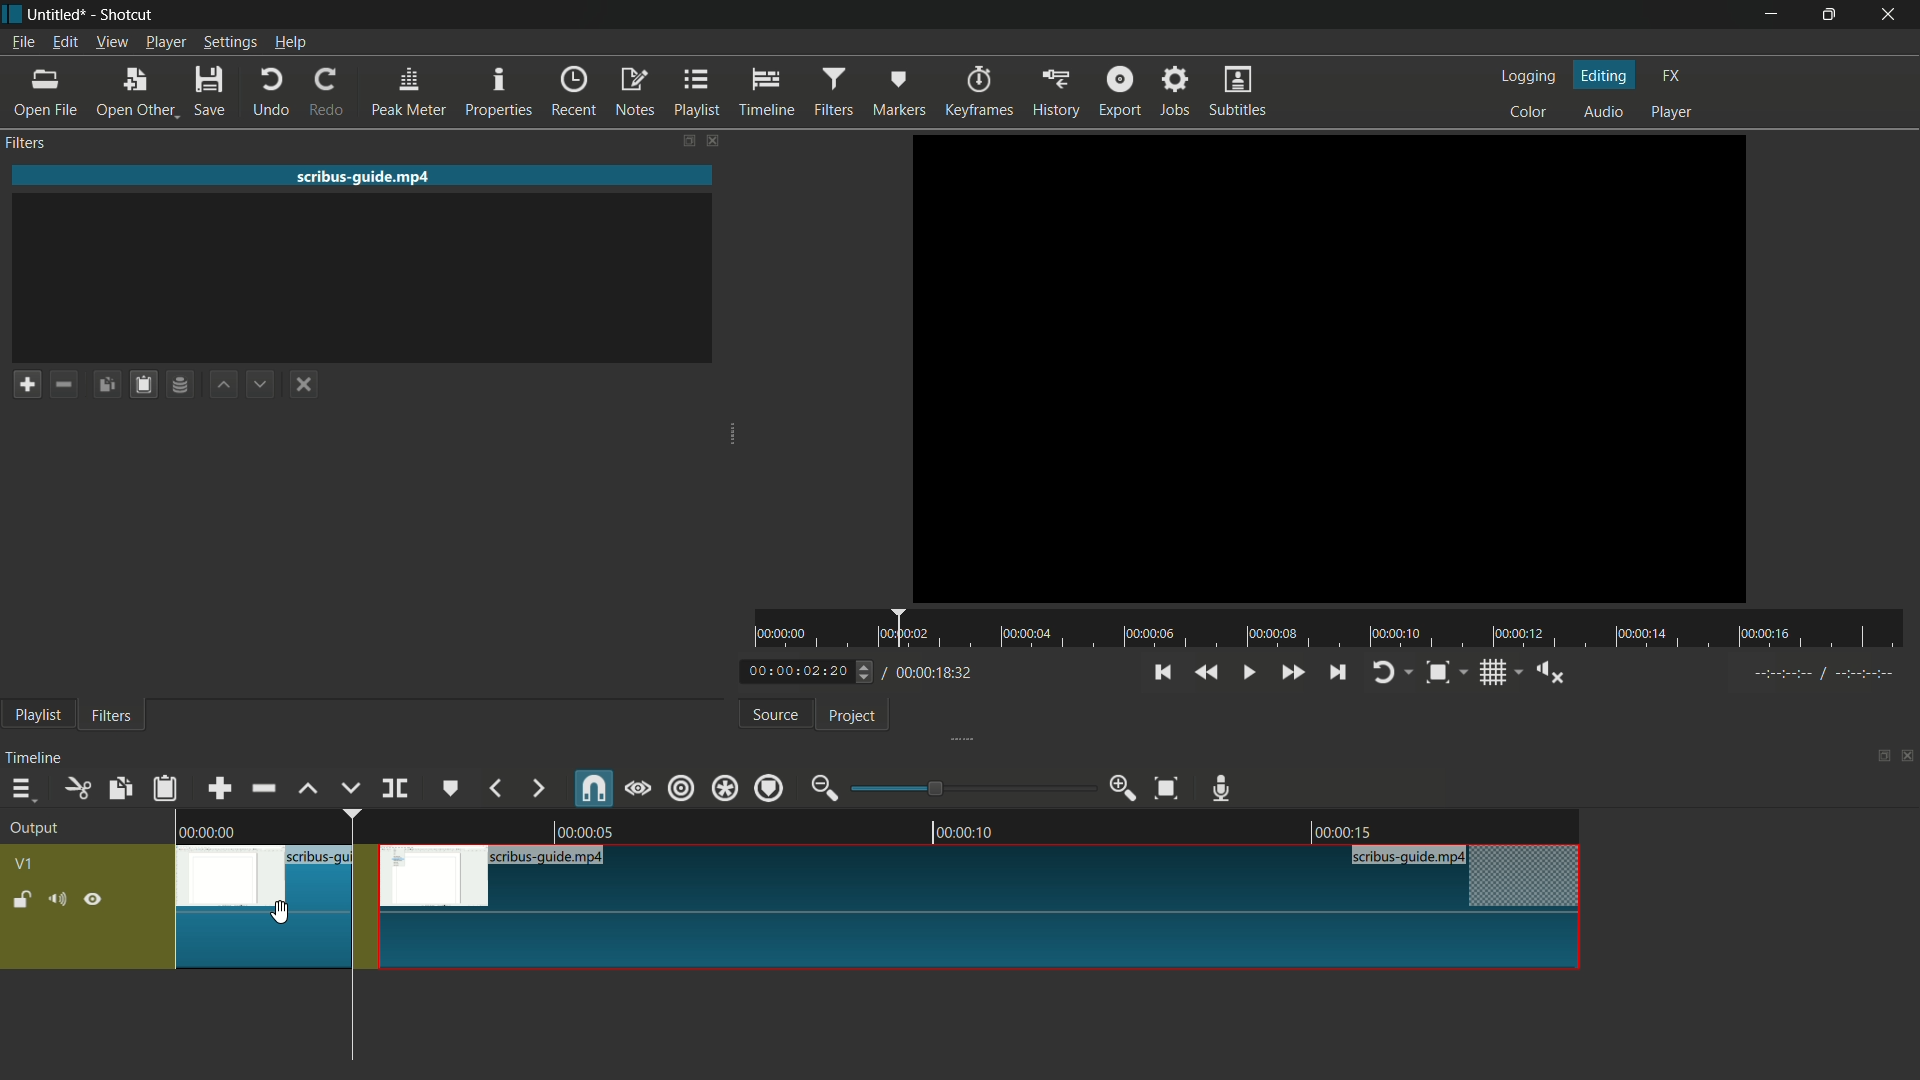  What do you see at coordinates (1177, 90) in the screenshot?
I see `jobs` at bounding box center [1177, 90].